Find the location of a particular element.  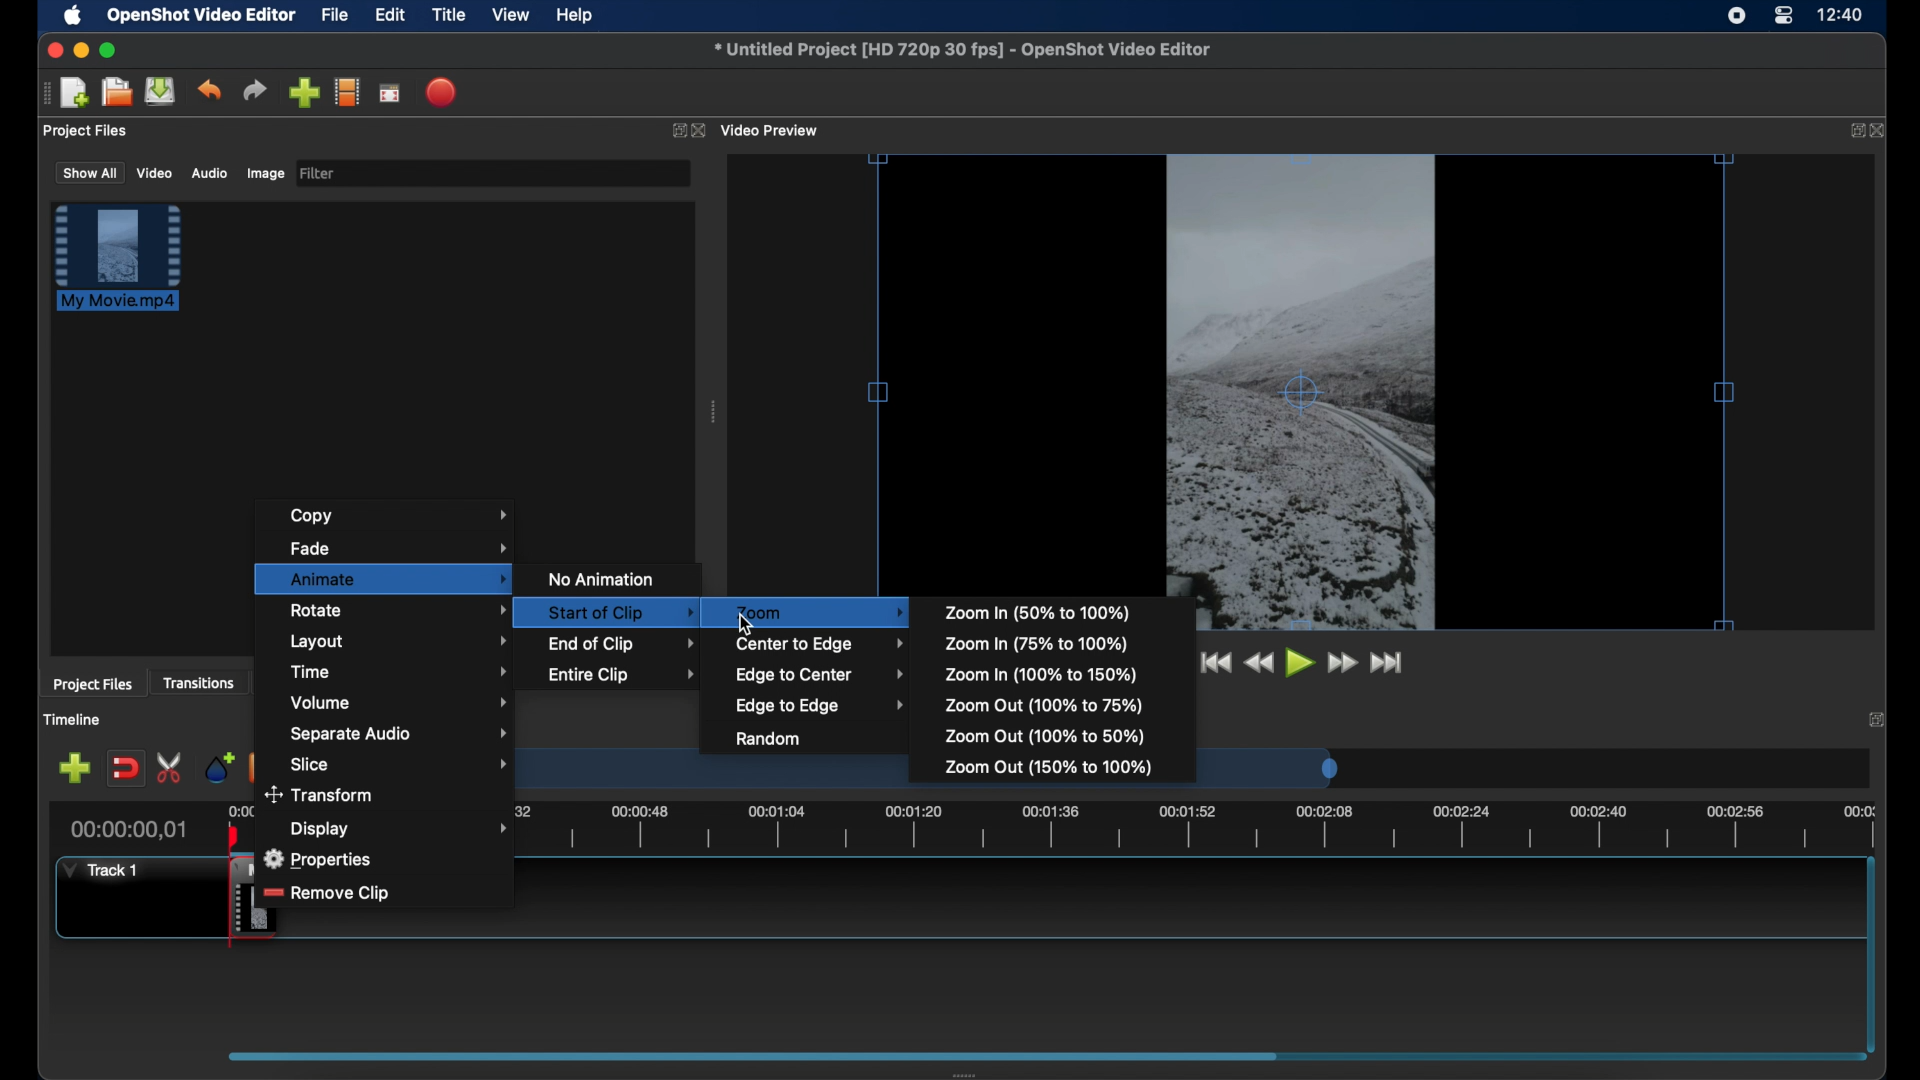

separate audio menu is located at coordinates (400, 734).